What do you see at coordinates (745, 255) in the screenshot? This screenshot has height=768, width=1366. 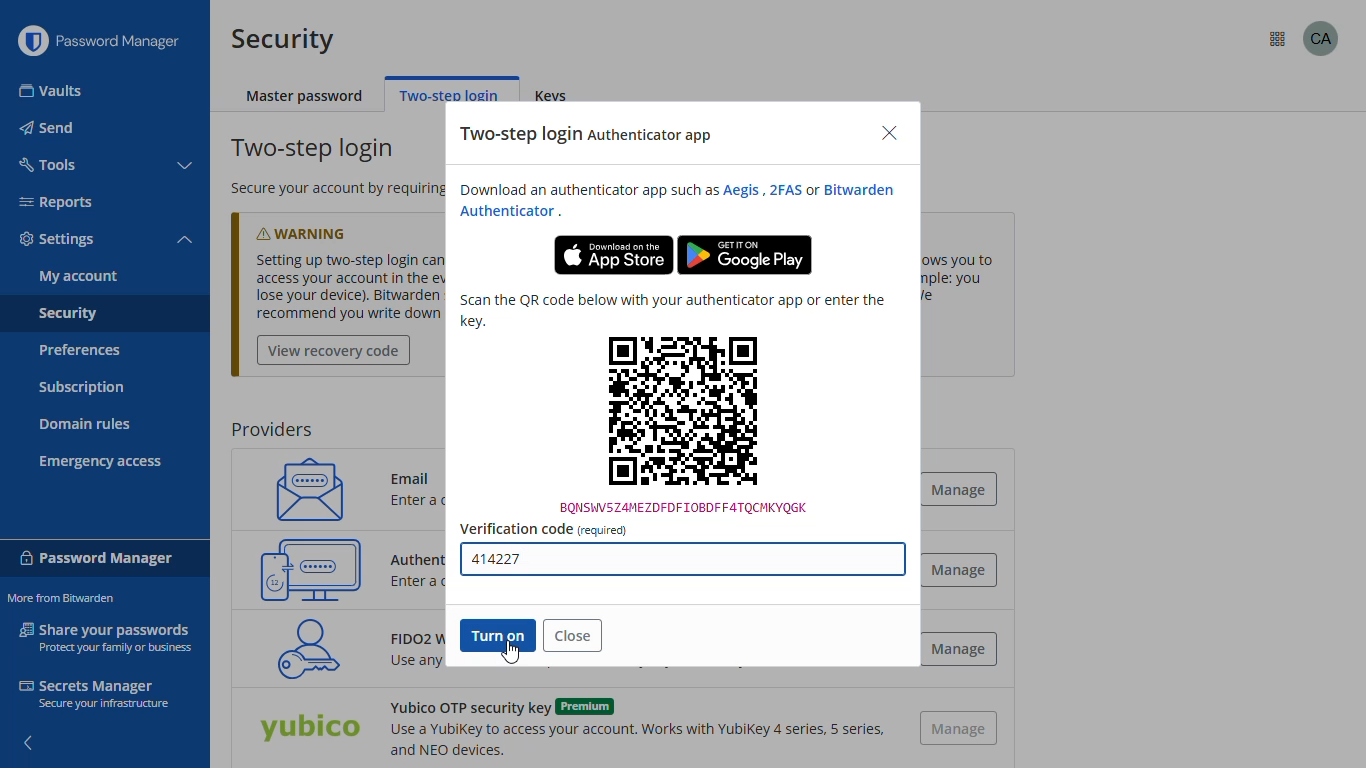 I see `get it on google play` at bounding box center [745, 255].